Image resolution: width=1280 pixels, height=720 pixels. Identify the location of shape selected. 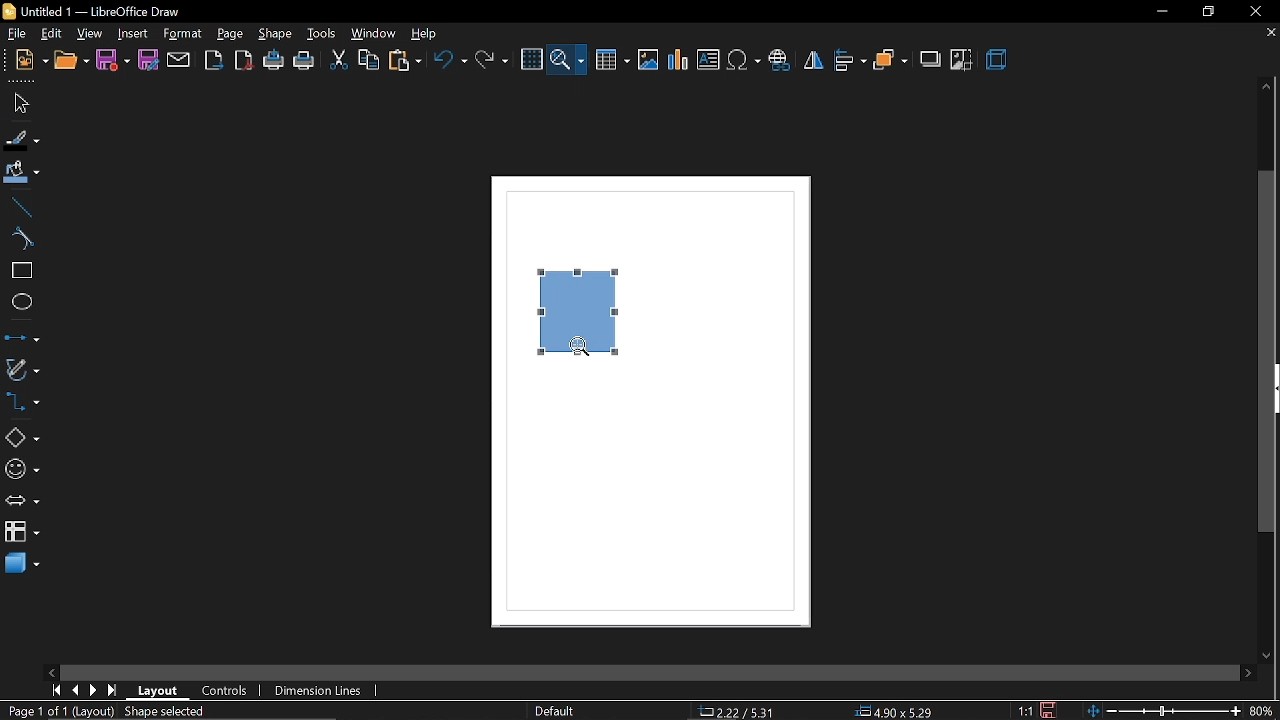
(168, 711).